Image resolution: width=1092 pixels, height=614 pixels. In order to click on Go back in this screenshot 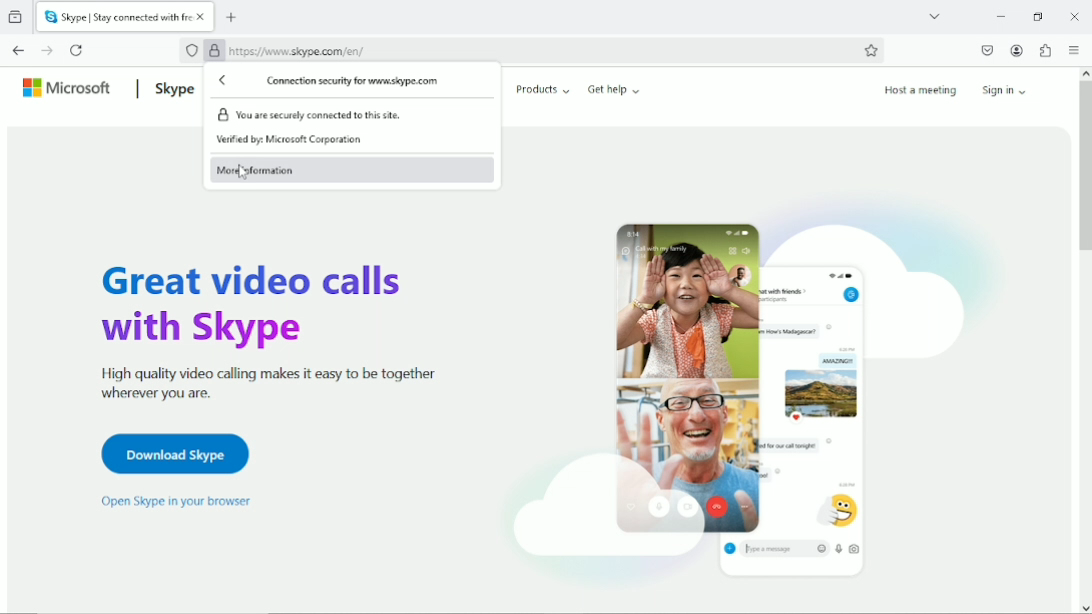, I will do `click(19, 50)`.